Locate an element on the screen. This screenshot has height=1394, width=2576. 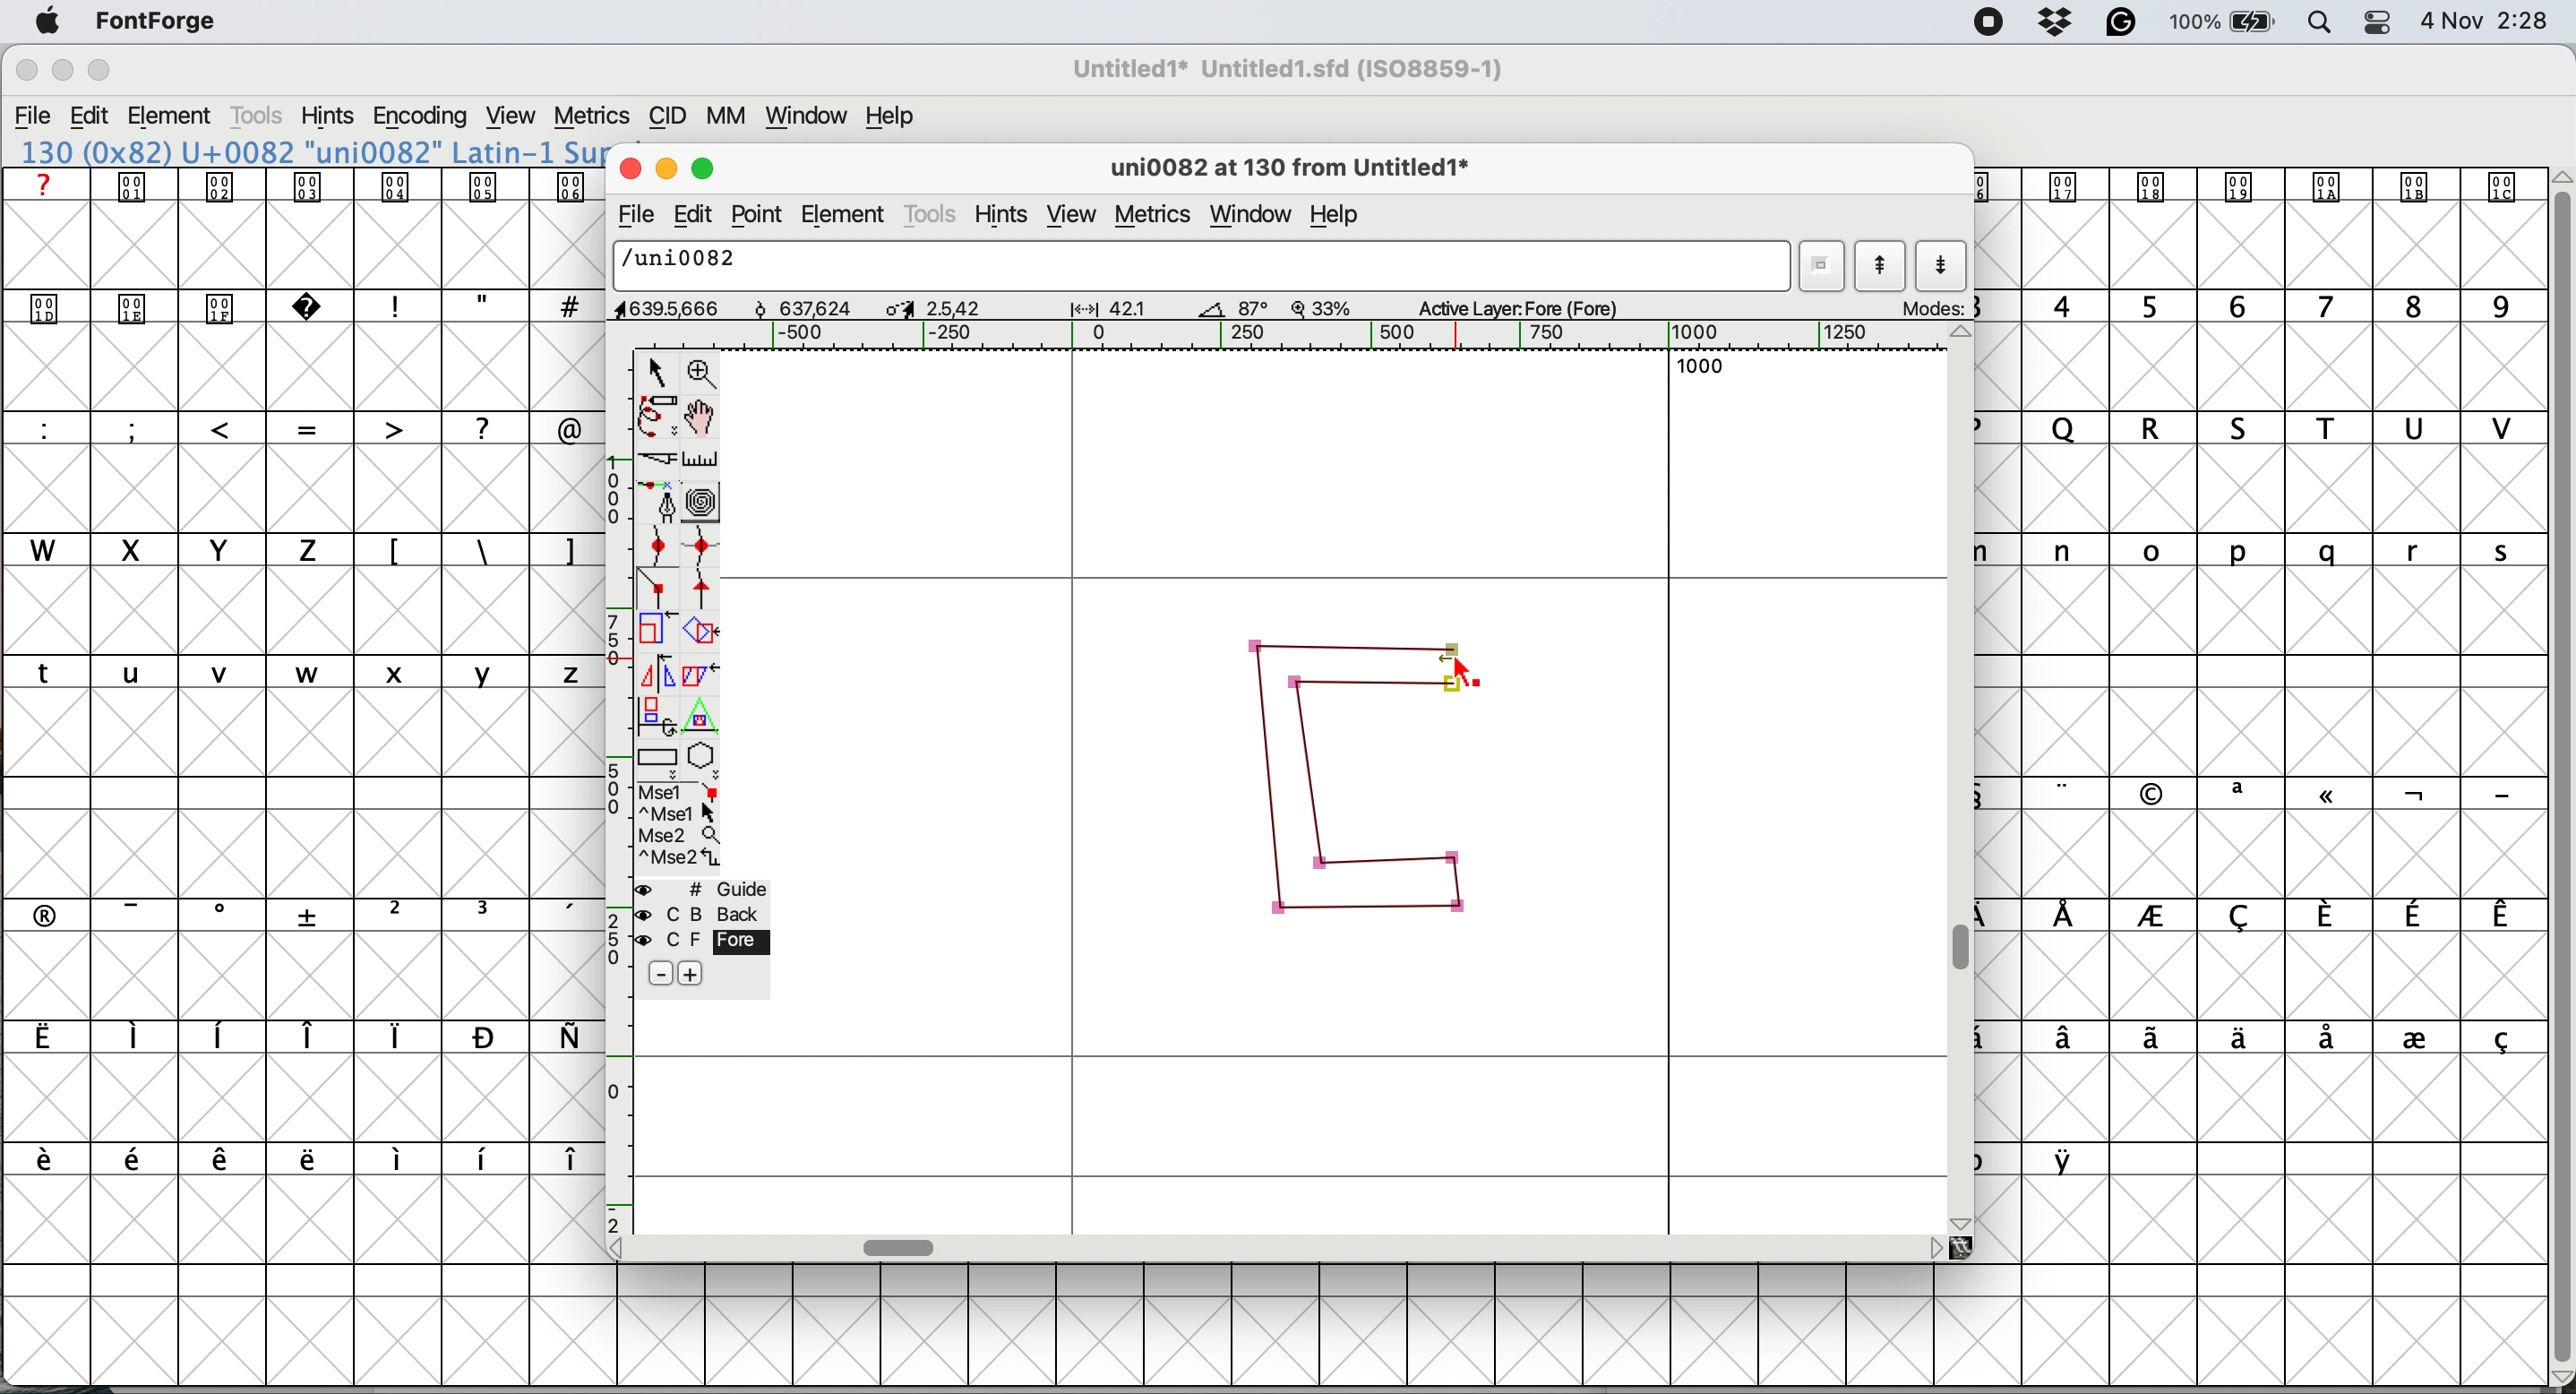
corner points connected is located at coordinates (1372, 688).